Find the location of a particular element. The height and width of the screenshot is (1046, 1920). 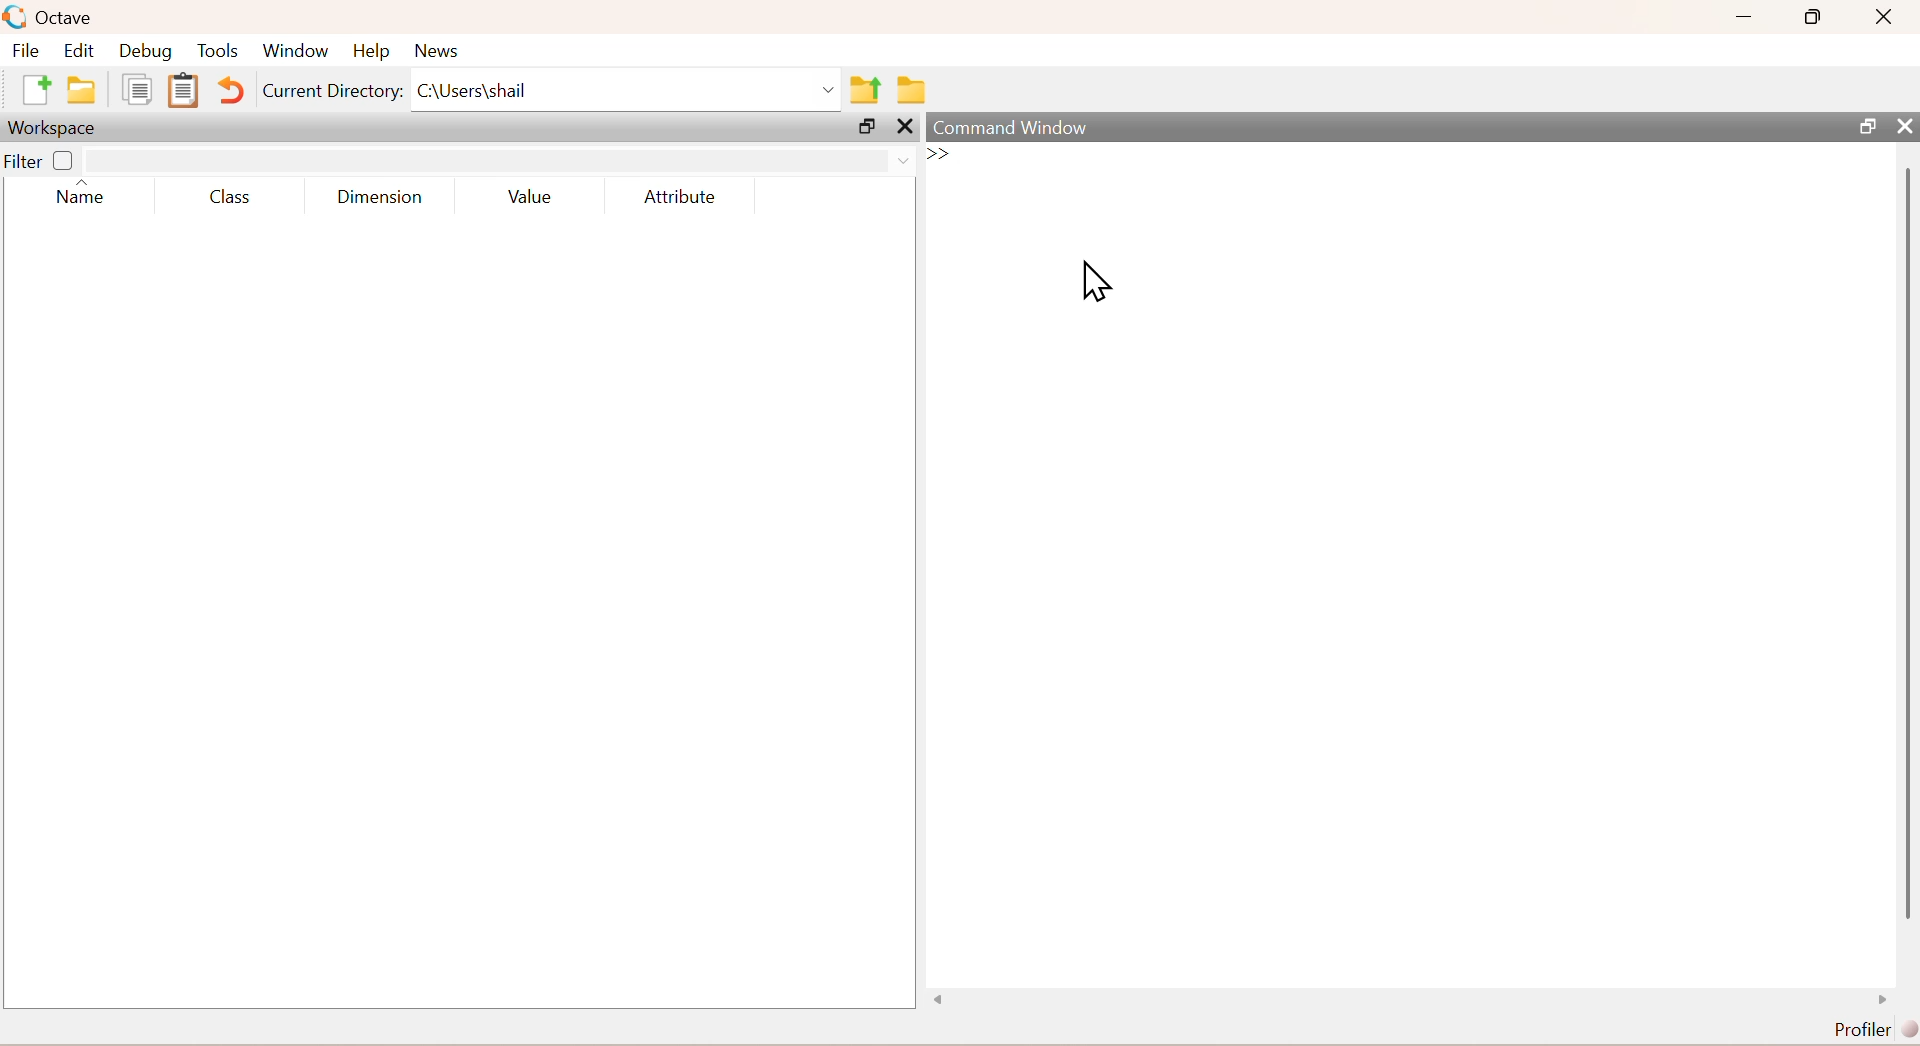

close is located at coordinates (1905, 126).